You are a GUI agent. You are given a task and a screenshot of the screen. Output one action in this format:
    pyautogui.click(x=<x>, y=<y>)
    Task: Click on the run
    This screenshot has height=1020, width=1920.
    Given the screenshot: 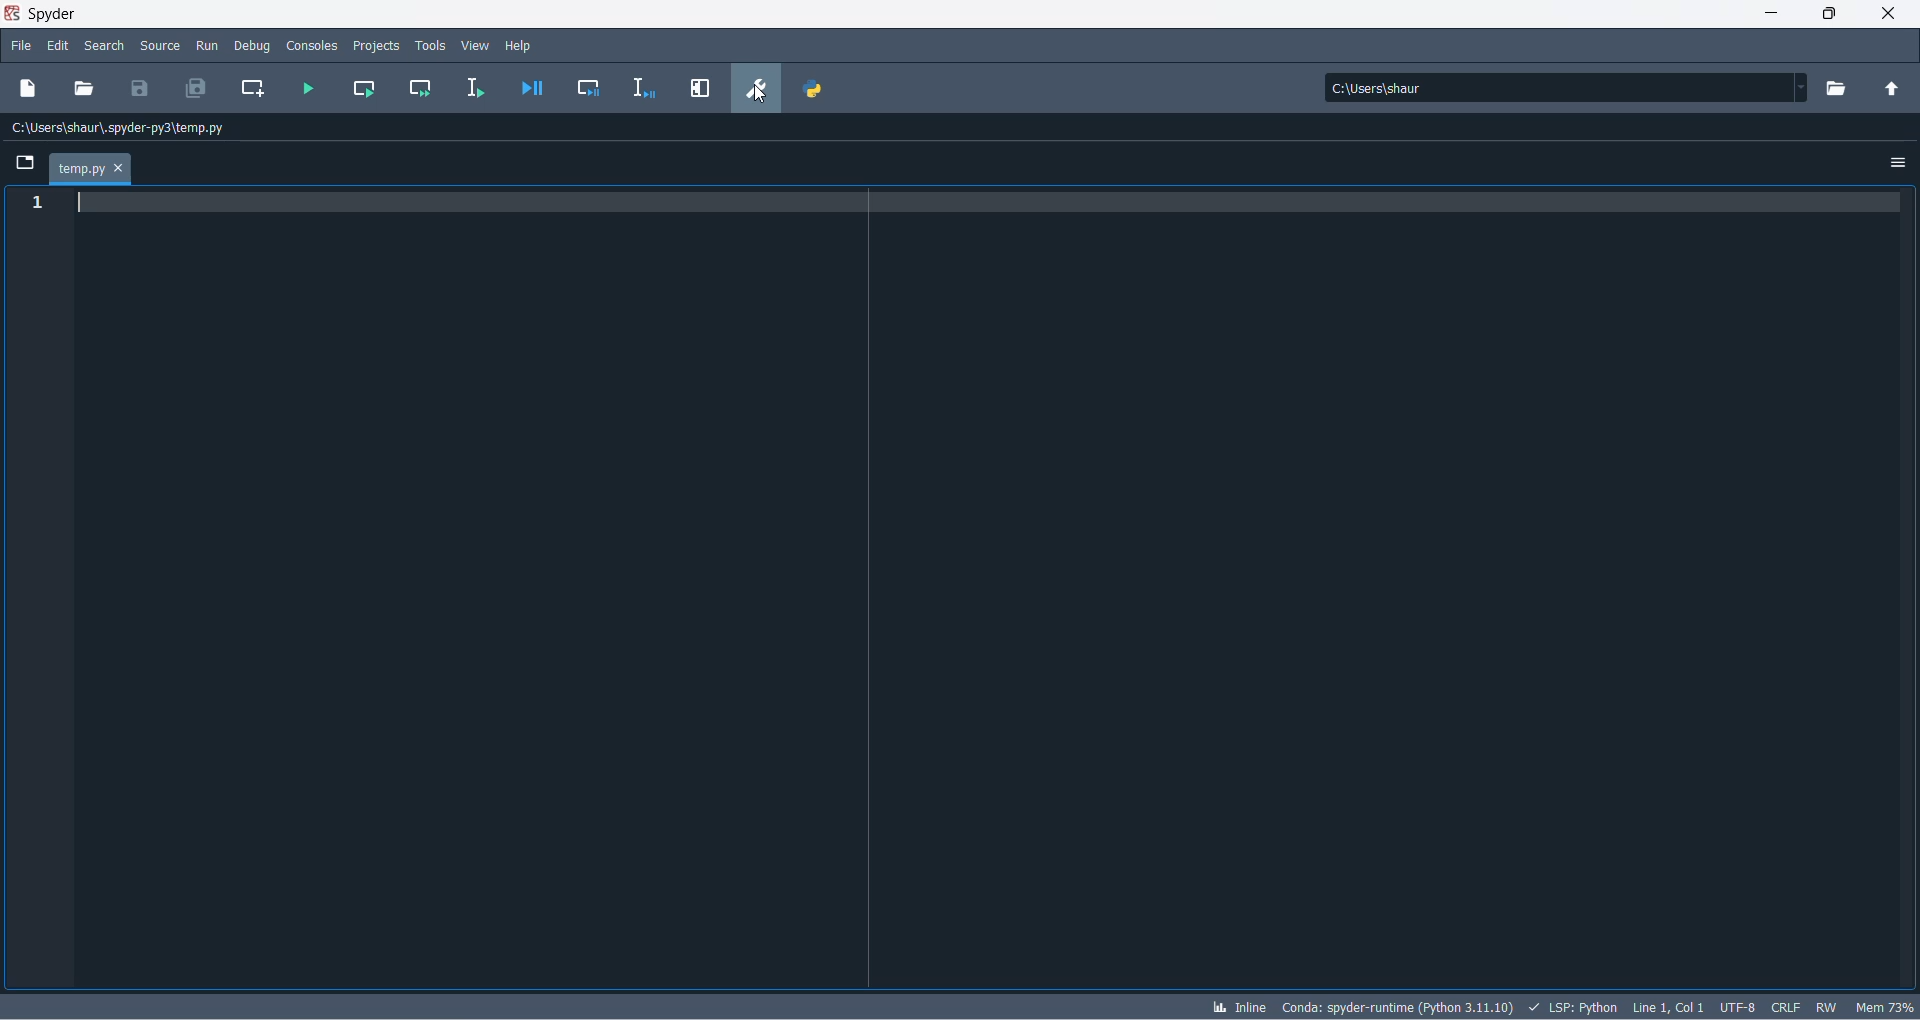 What is the action you would take?
    pyautogui.click(x=203, y=43)
    